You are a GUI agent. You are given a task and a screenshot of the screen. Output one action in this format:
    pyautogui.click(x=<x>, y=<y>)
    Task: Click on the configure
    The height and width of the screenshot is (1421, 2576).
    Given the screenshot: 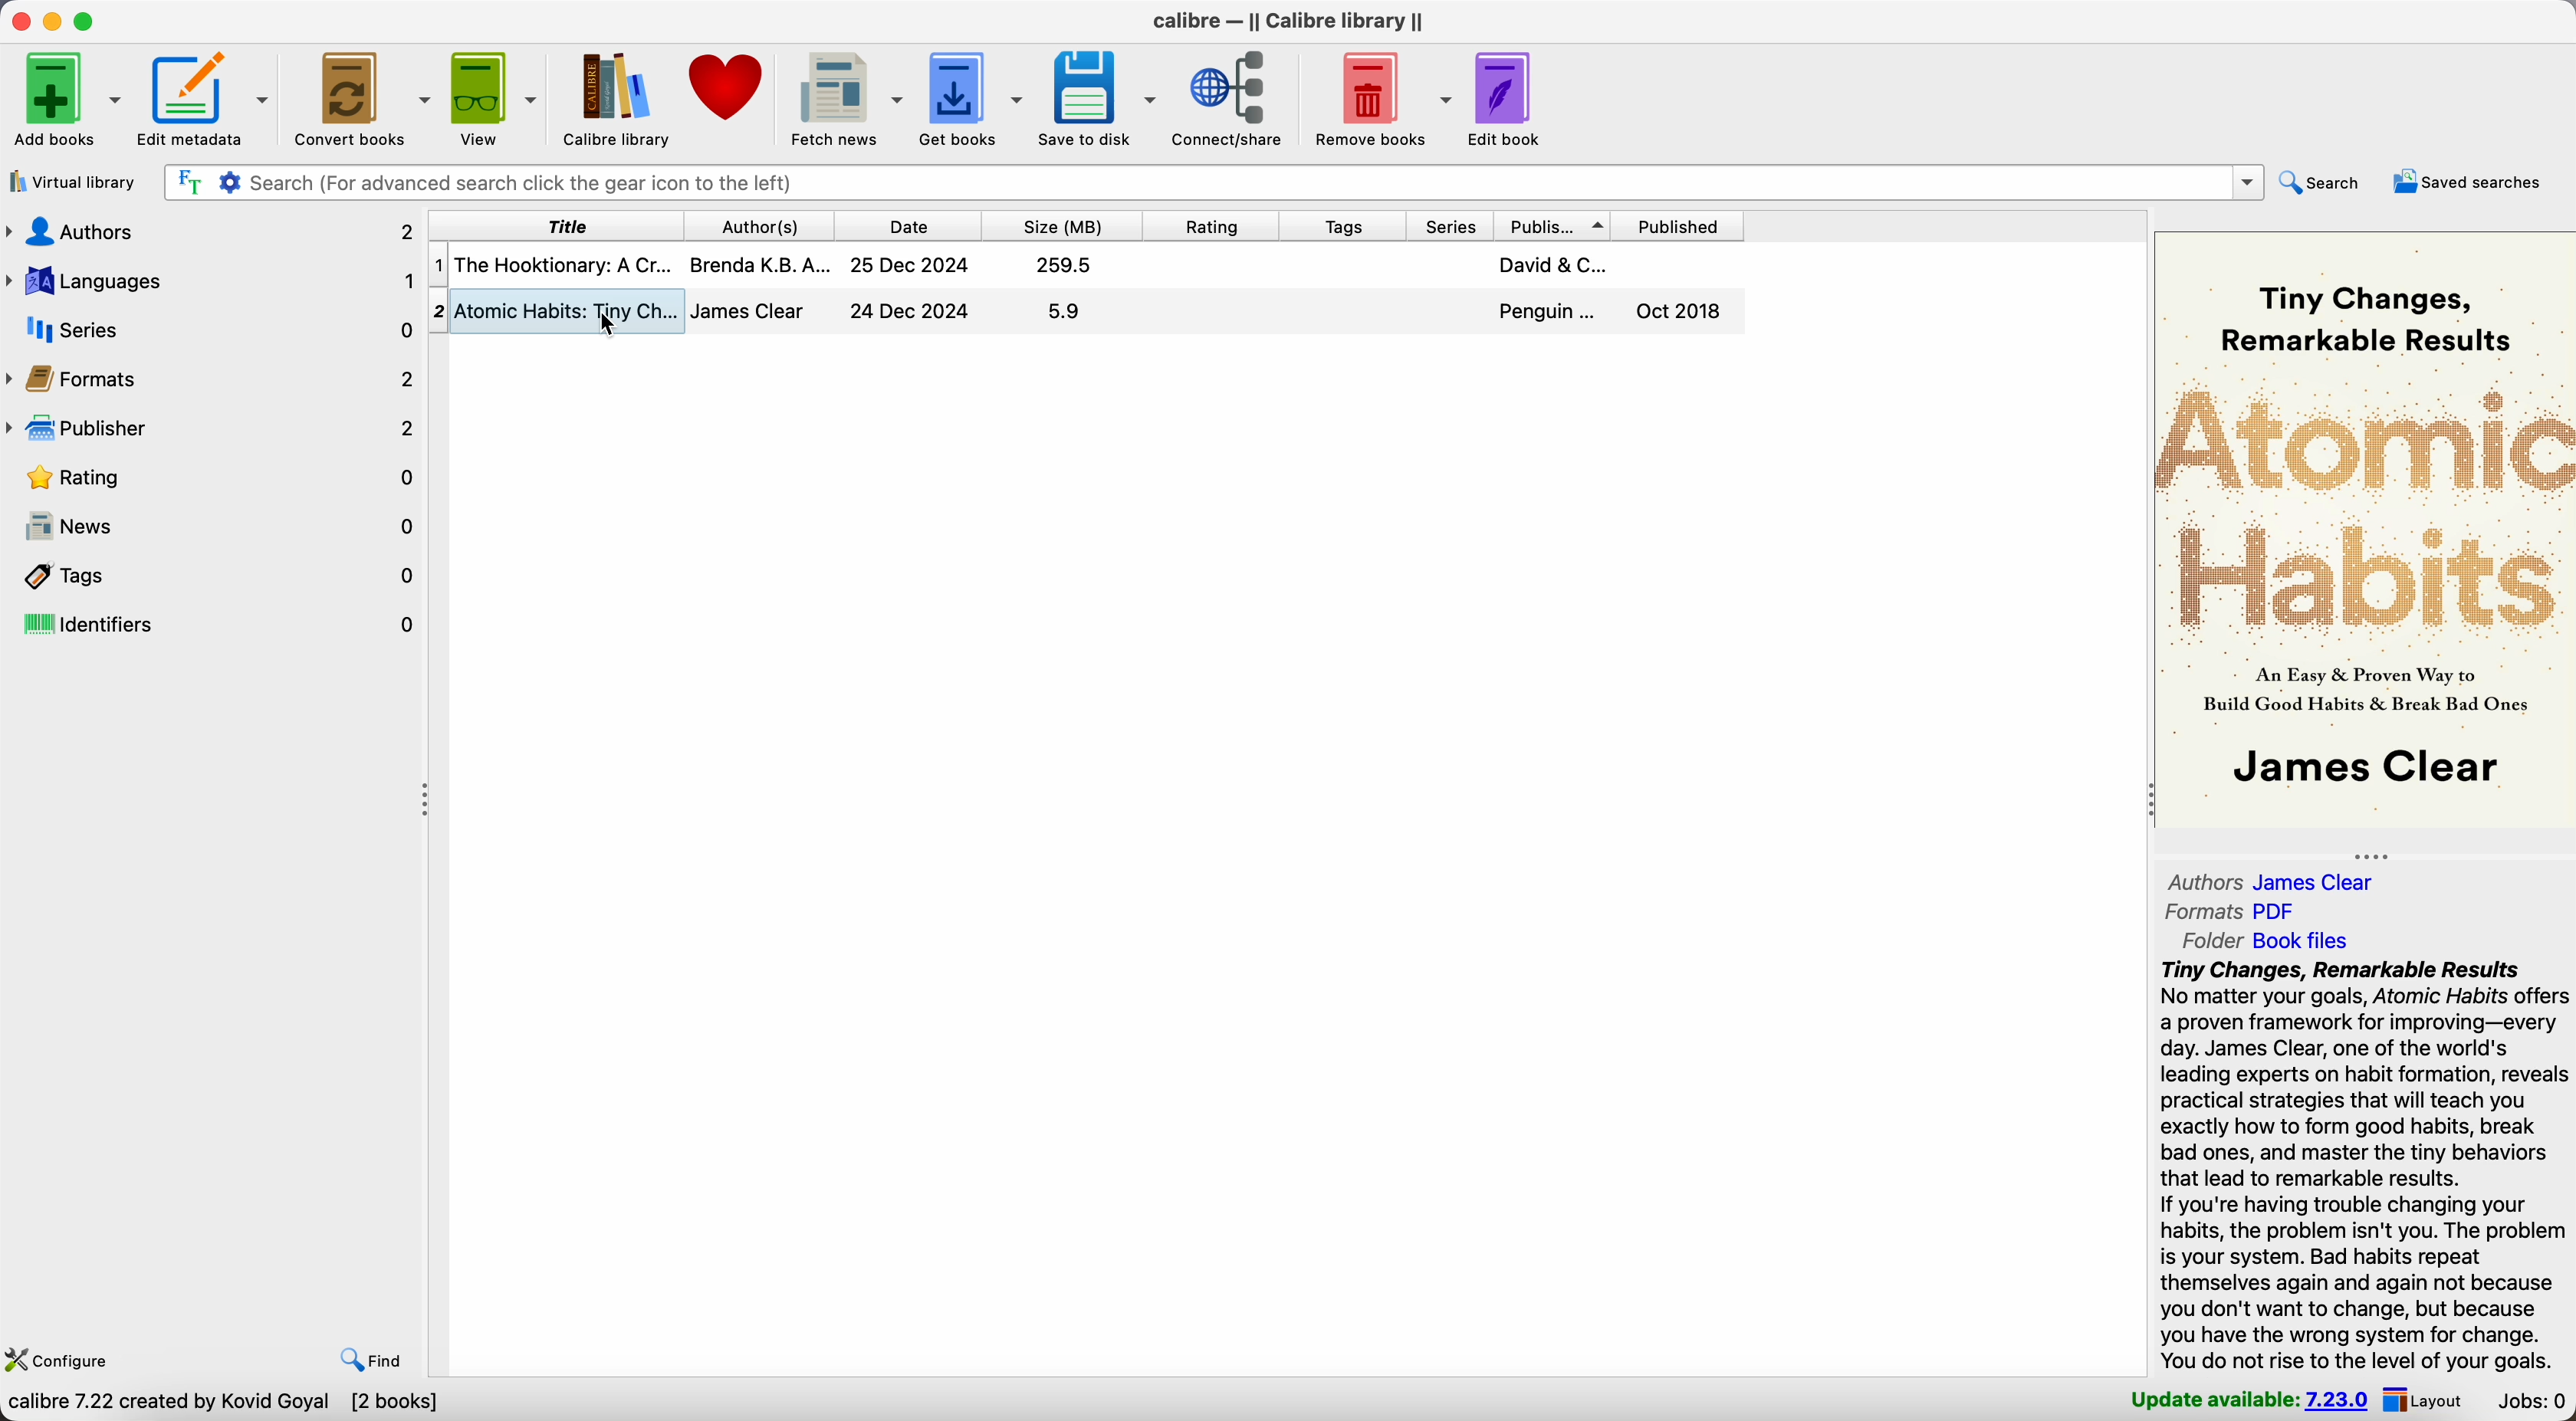 What is the action you would take?
    pyautogui.click(x=64, y=1358)
    